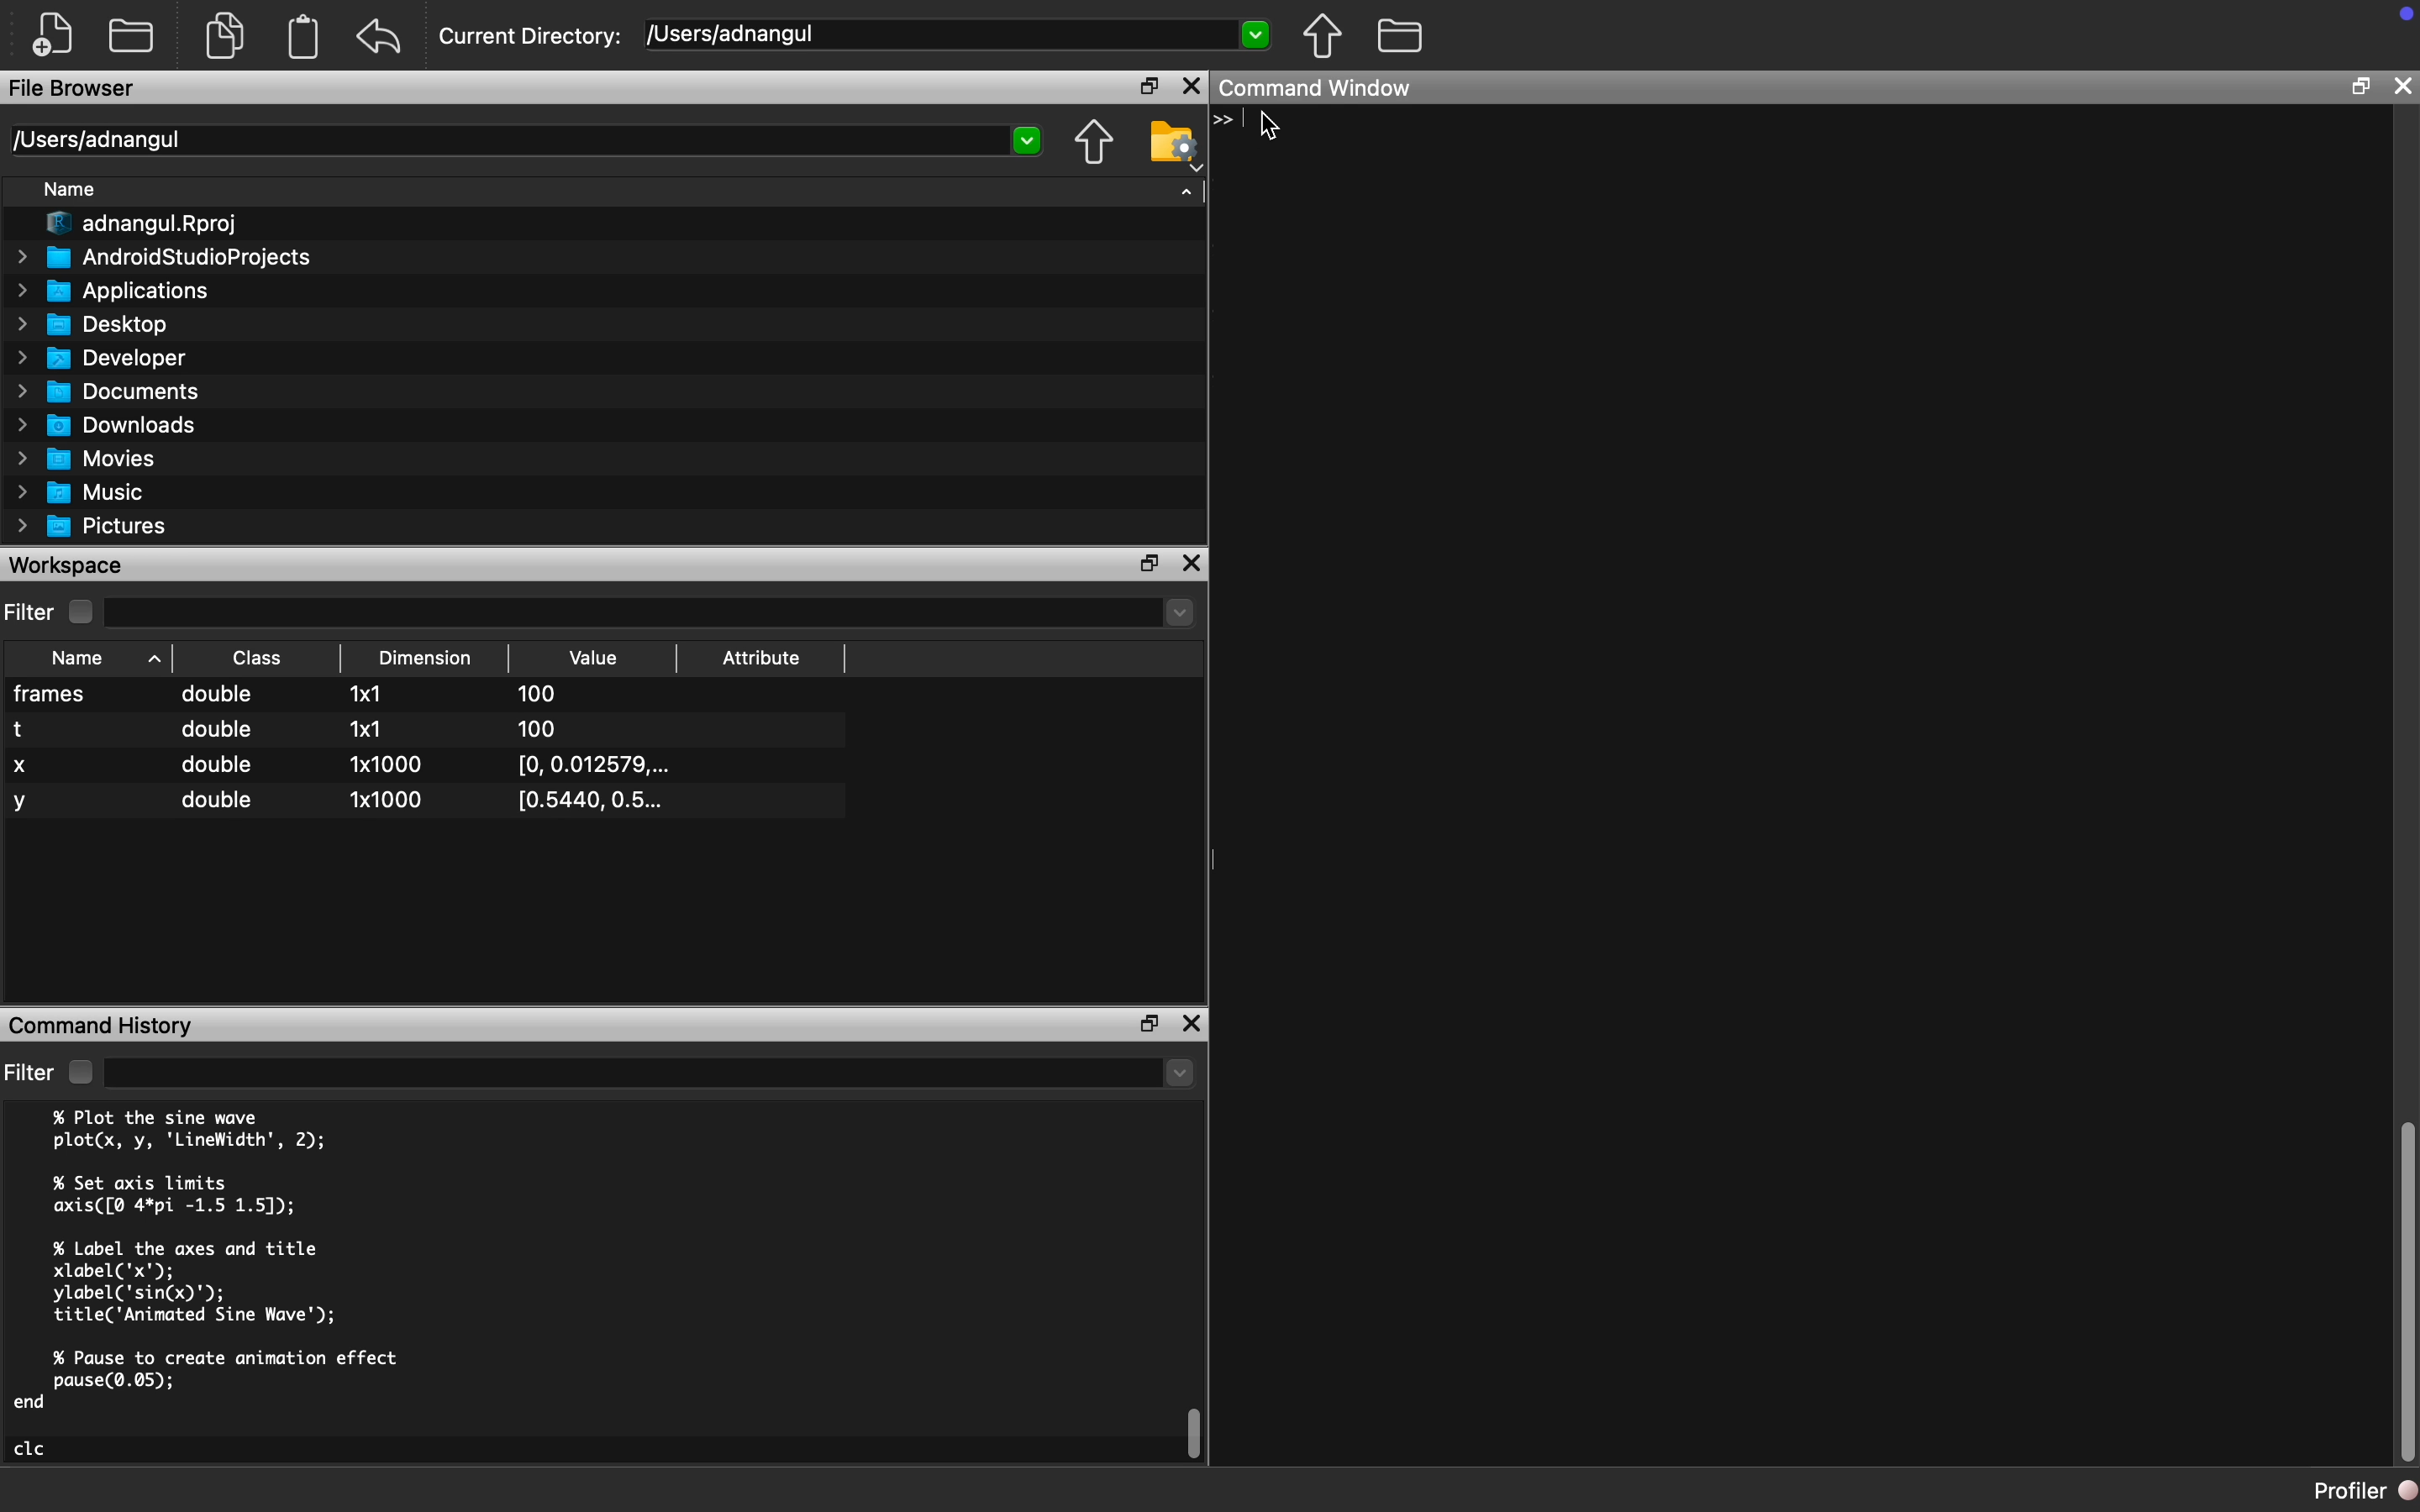 The width and height of the screenshot is (2420, 1512). Describe the element at coordinates (532, 36) in the screenshot. I see `Current Directory:` at that location.